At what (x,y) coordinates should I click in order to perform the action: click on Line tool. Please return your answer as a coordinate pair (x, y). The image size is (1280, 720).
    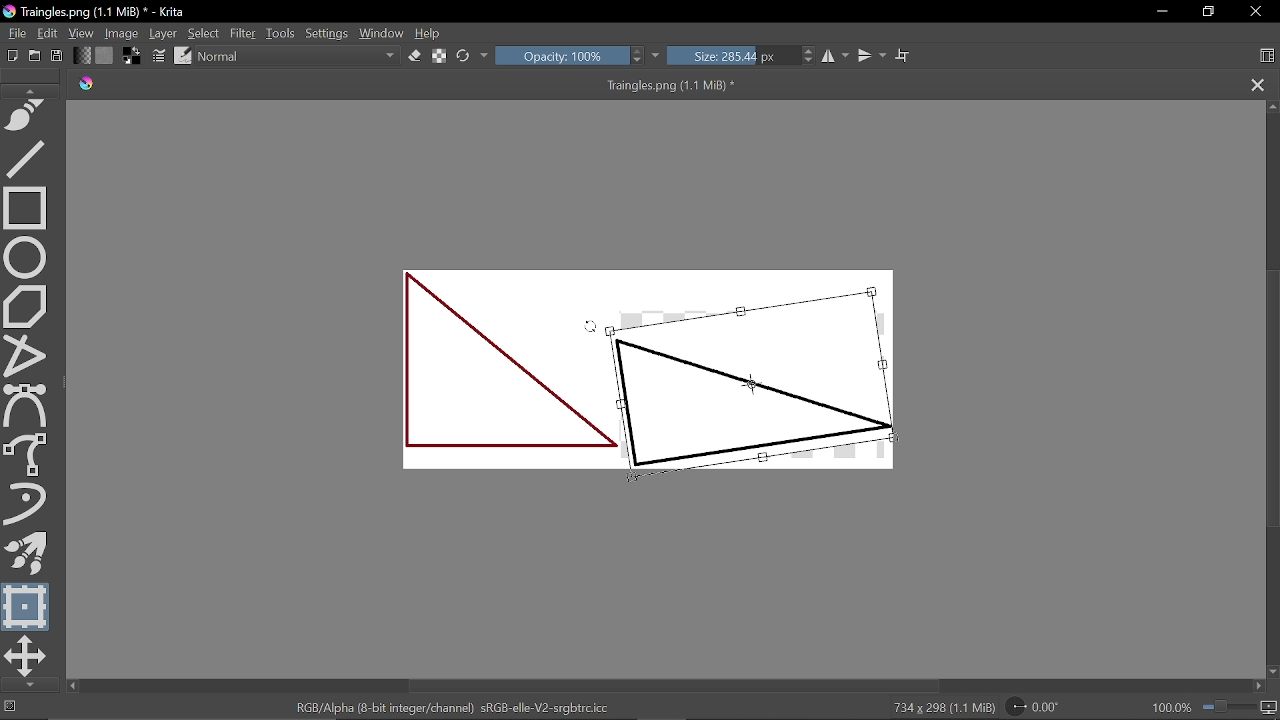
    Looking at the image, I should click on (30, 158).